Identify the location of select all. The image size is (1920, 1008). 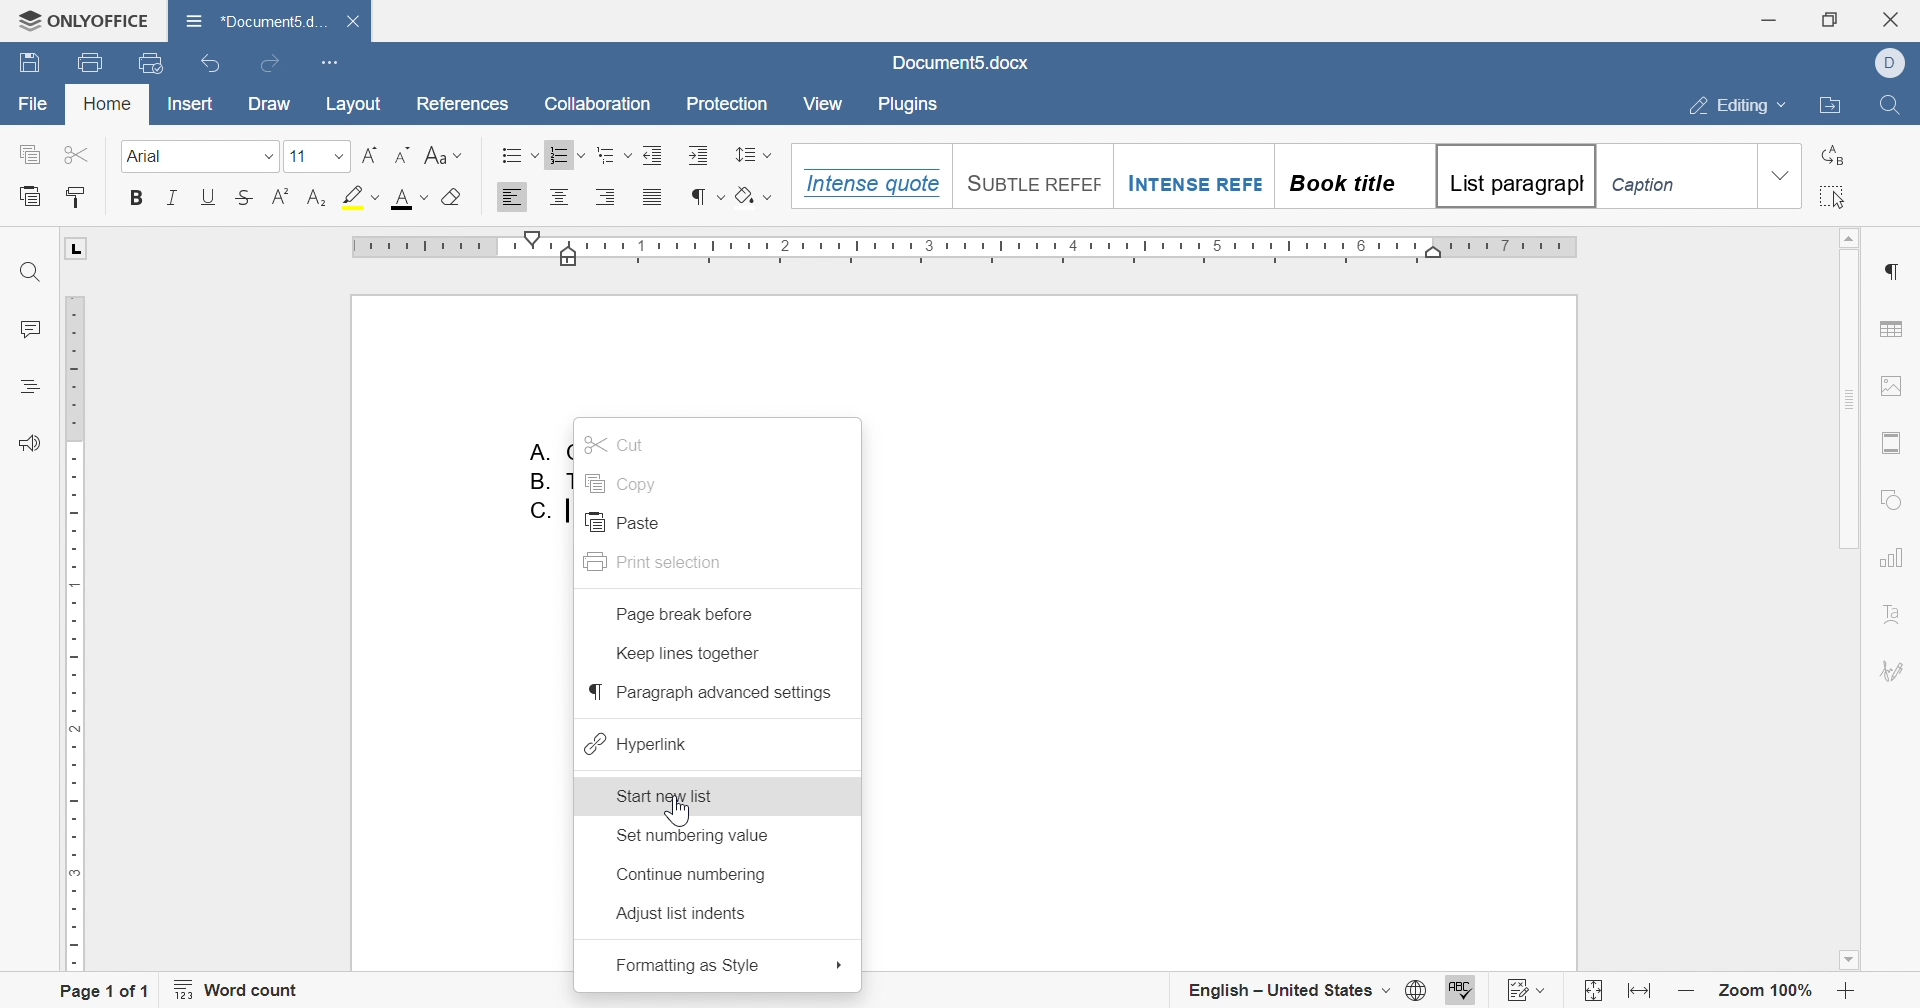
(1834, 196).